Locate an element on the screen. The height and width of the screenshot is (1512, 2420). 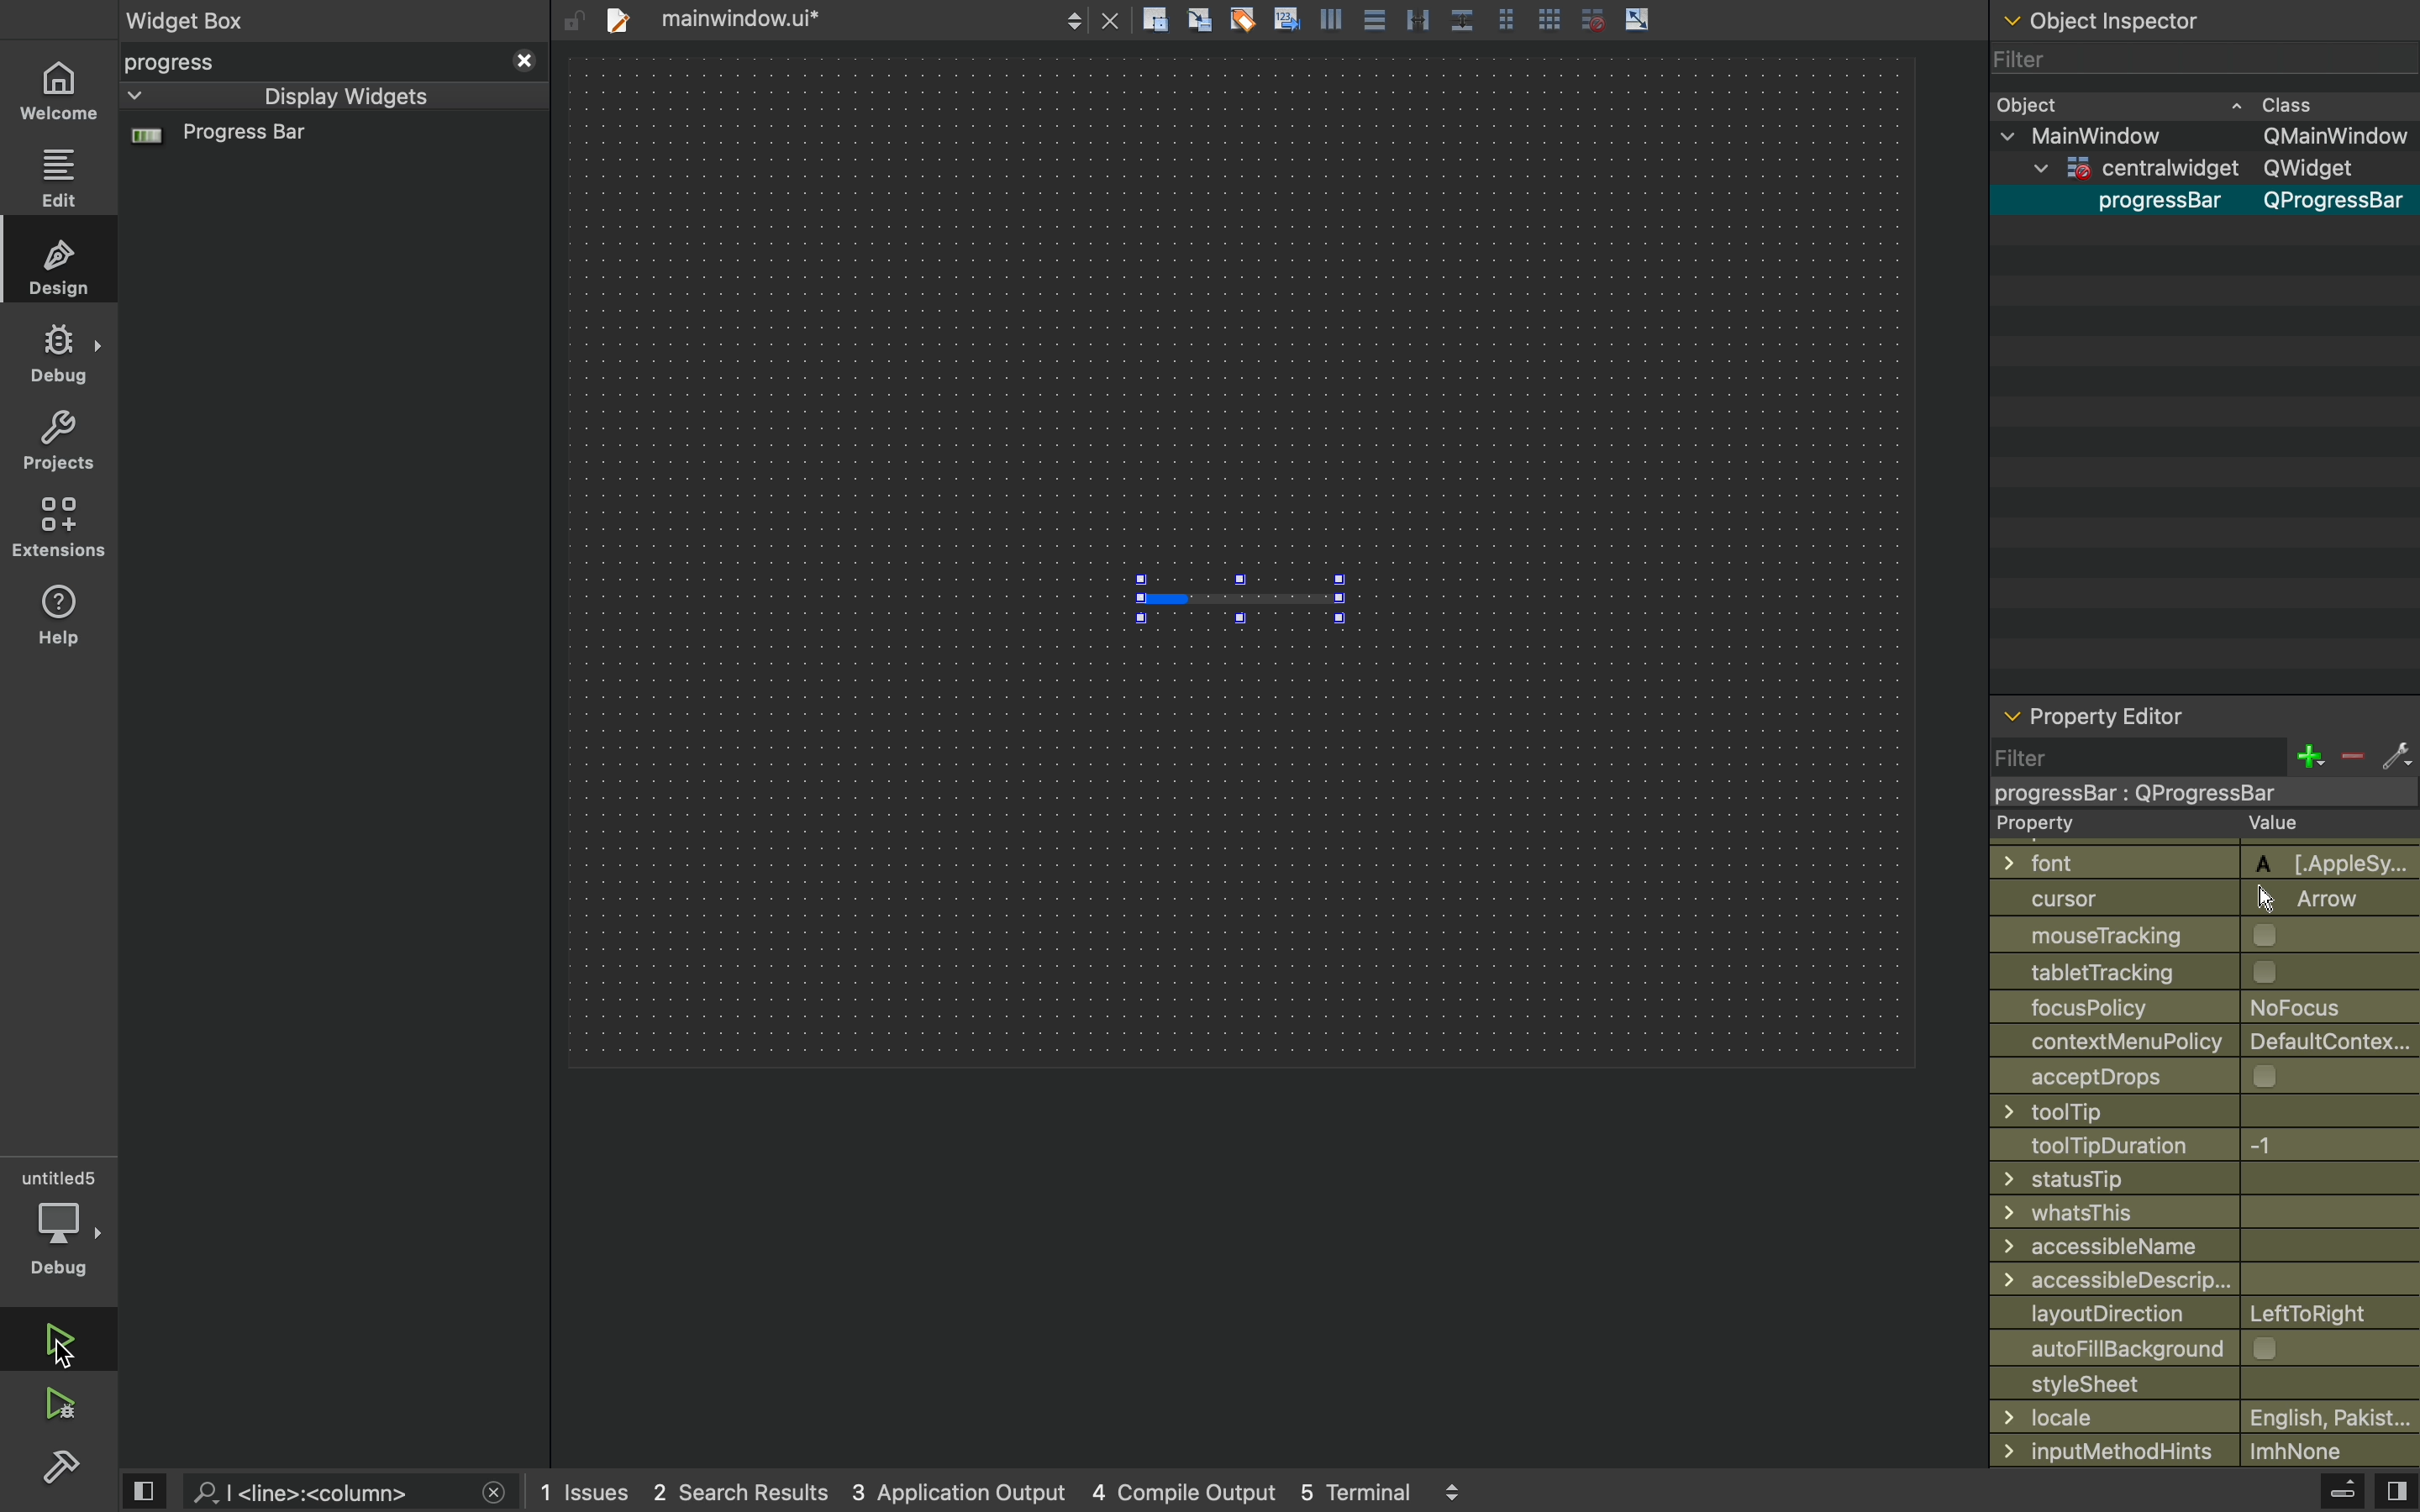
accessible descrip is located at coordinates (2178, 1280).